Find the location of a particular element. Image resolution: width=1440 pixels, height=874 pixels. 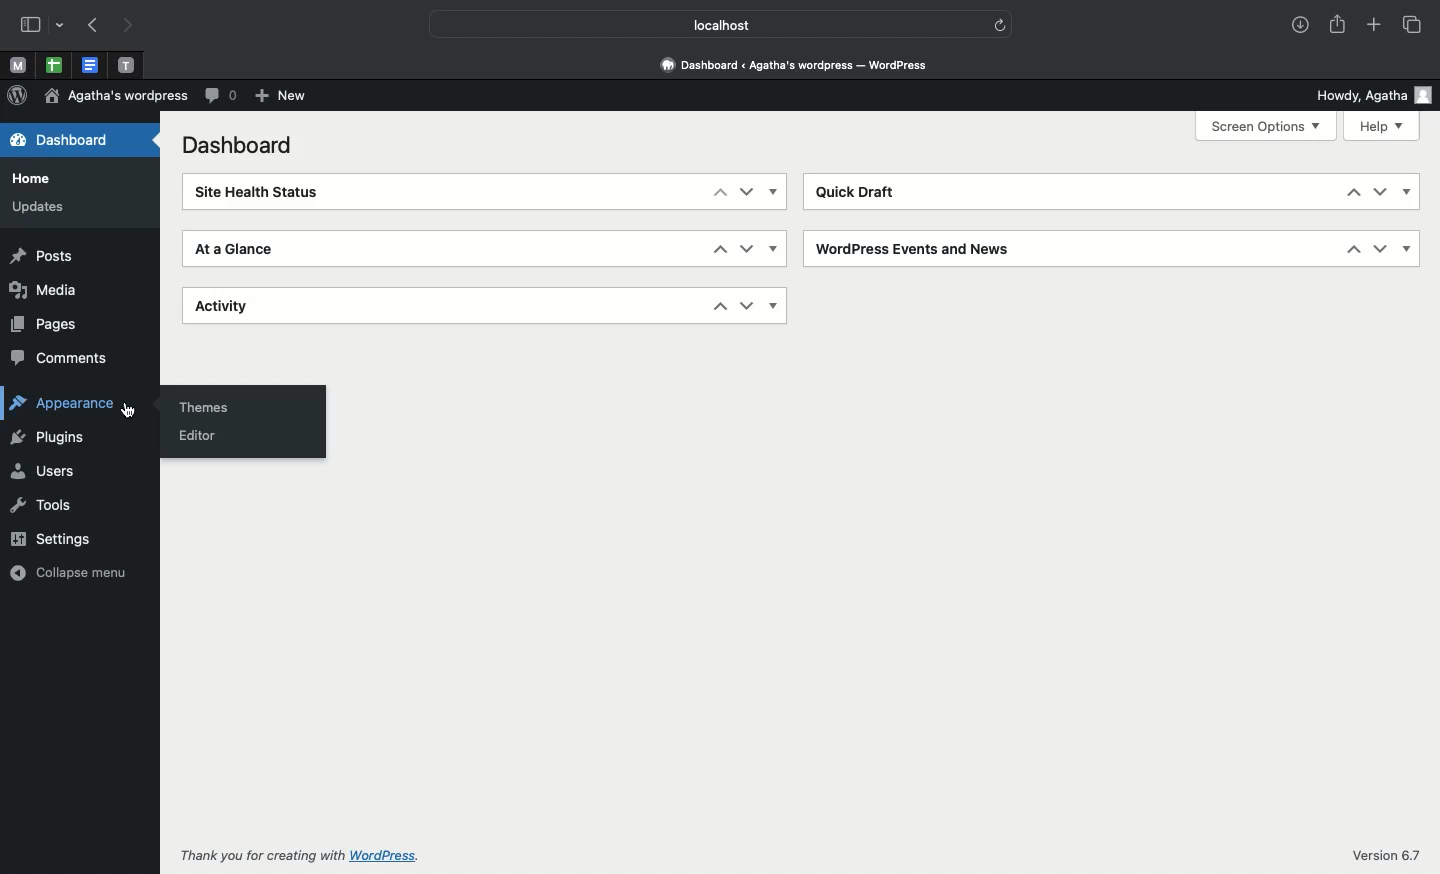

Updates is located at coordinates (36, 207).